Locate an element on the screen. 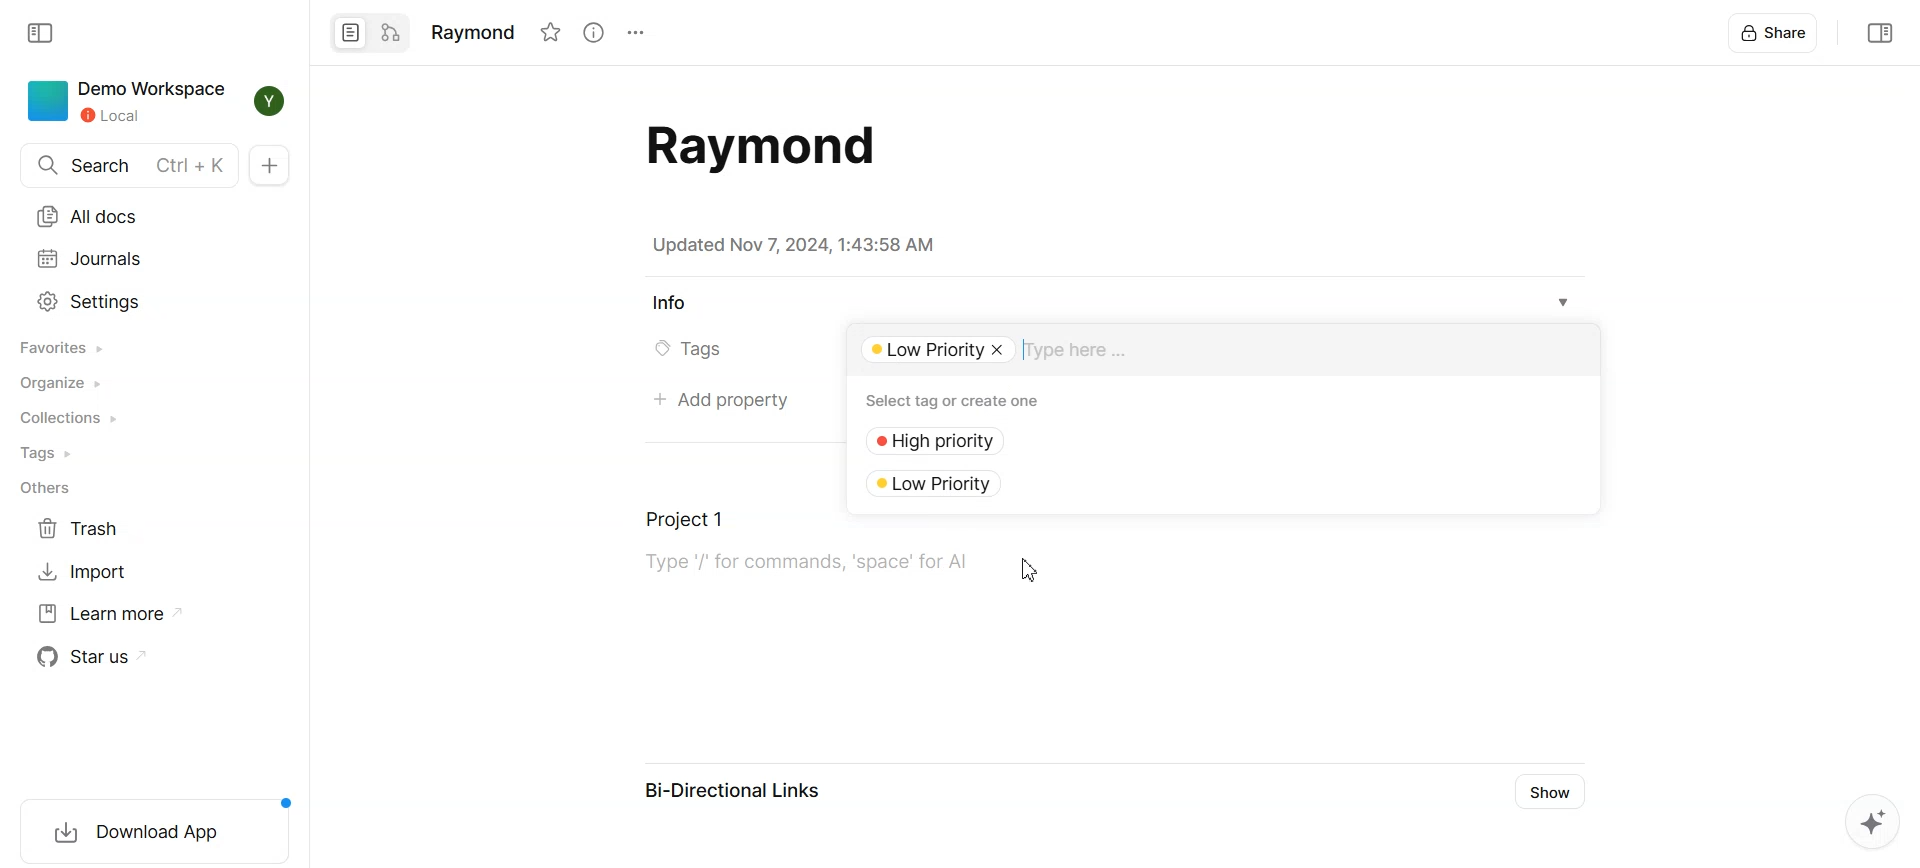 This screenshot has height=868, width=1920. Settings is located at coordinates (91, 301).